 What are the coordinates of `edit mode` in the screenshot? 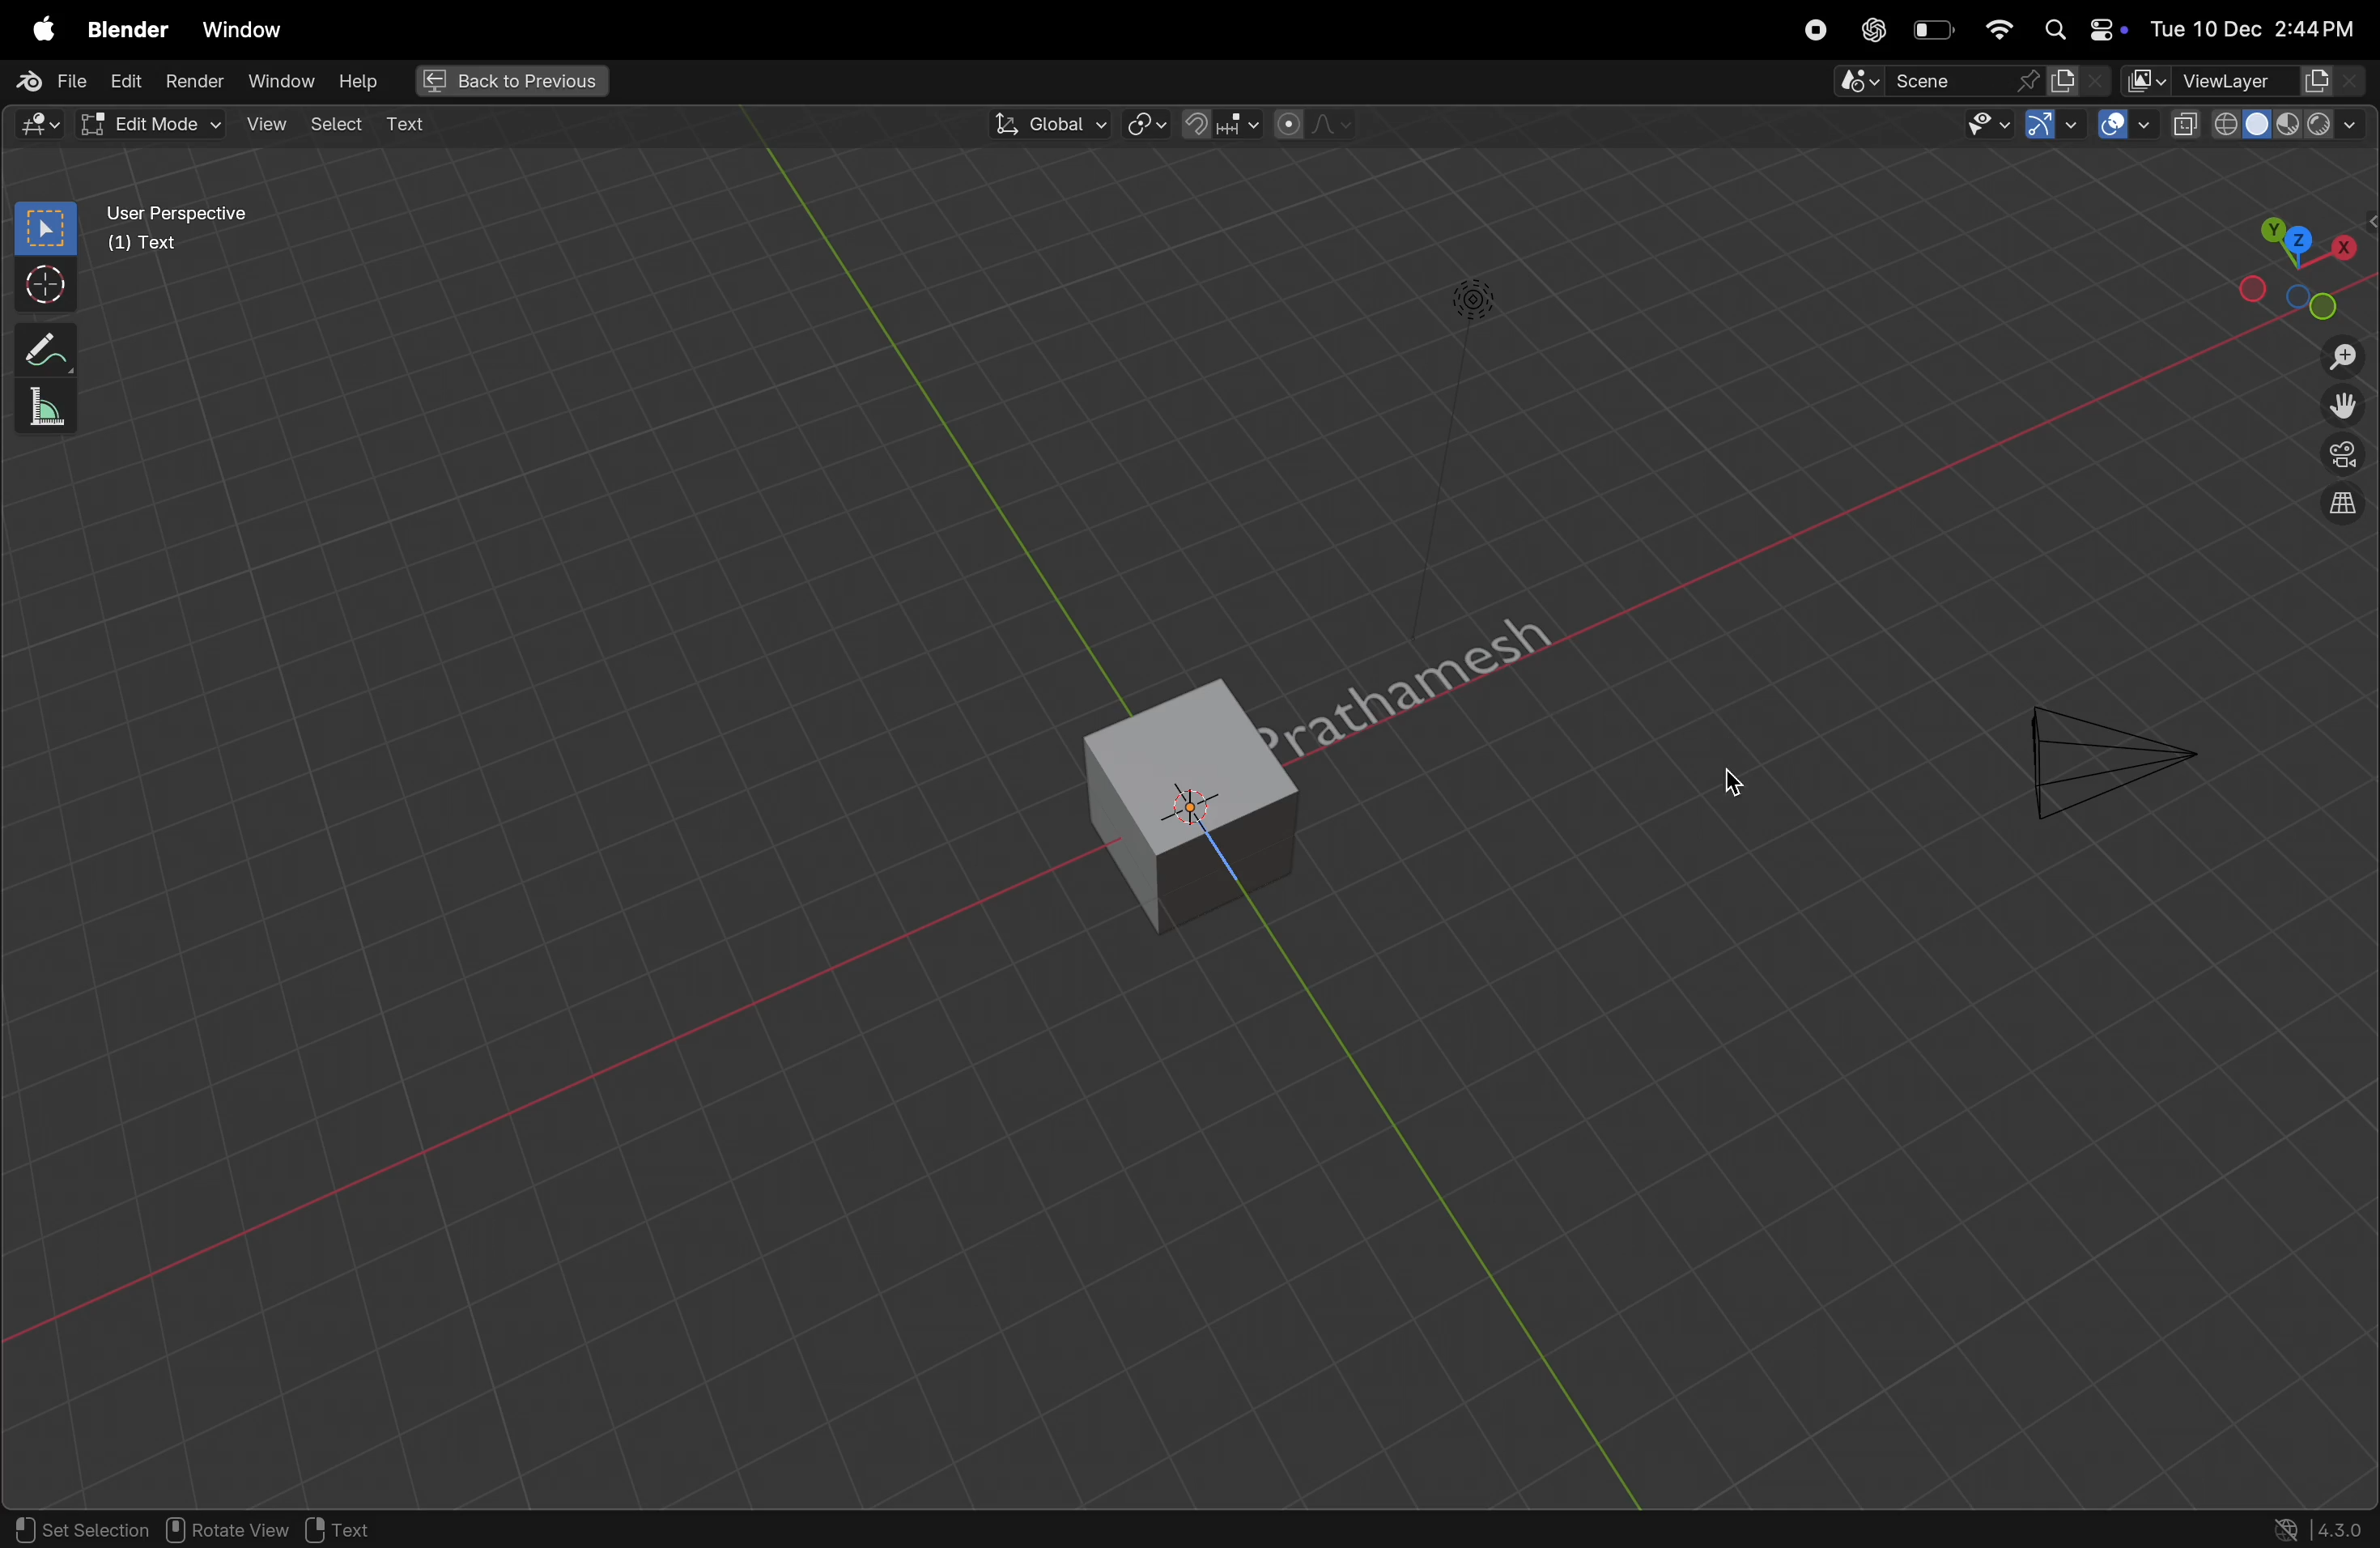 It's located at (41, 123).